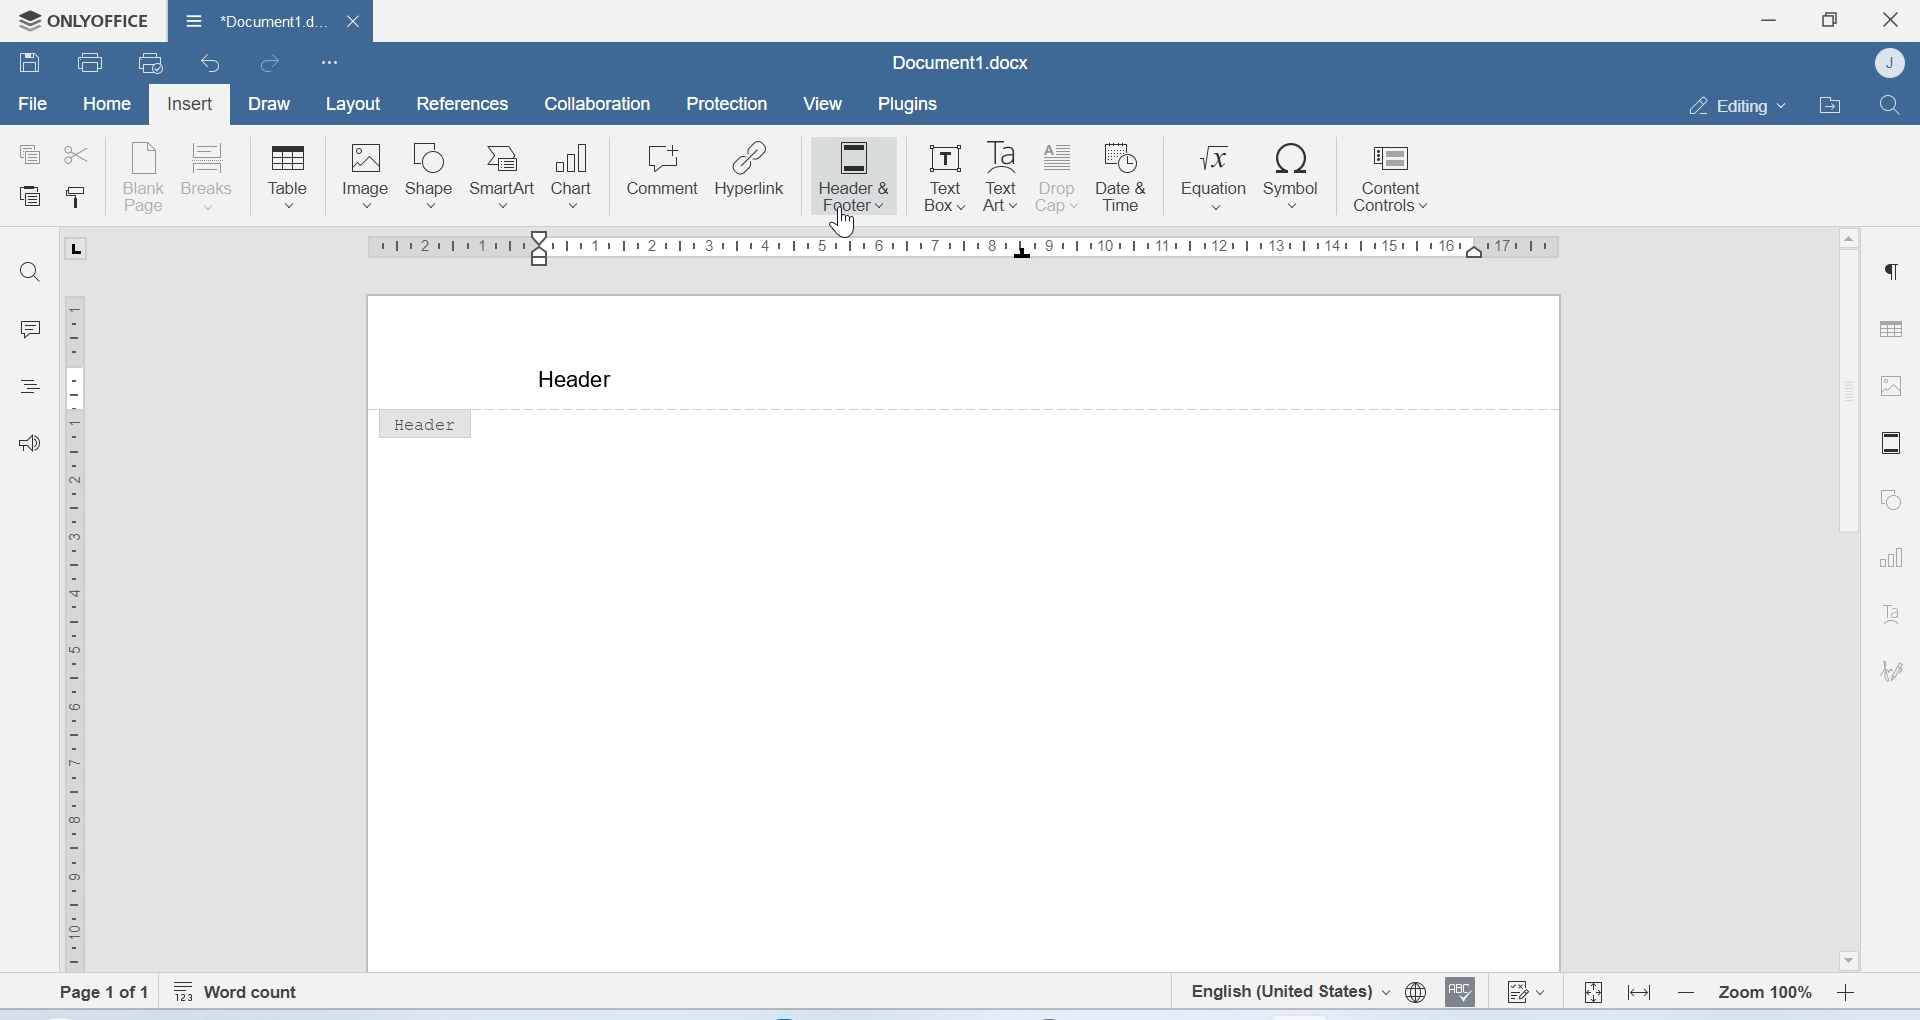  I want to click on Headrer, so click(426, 426).